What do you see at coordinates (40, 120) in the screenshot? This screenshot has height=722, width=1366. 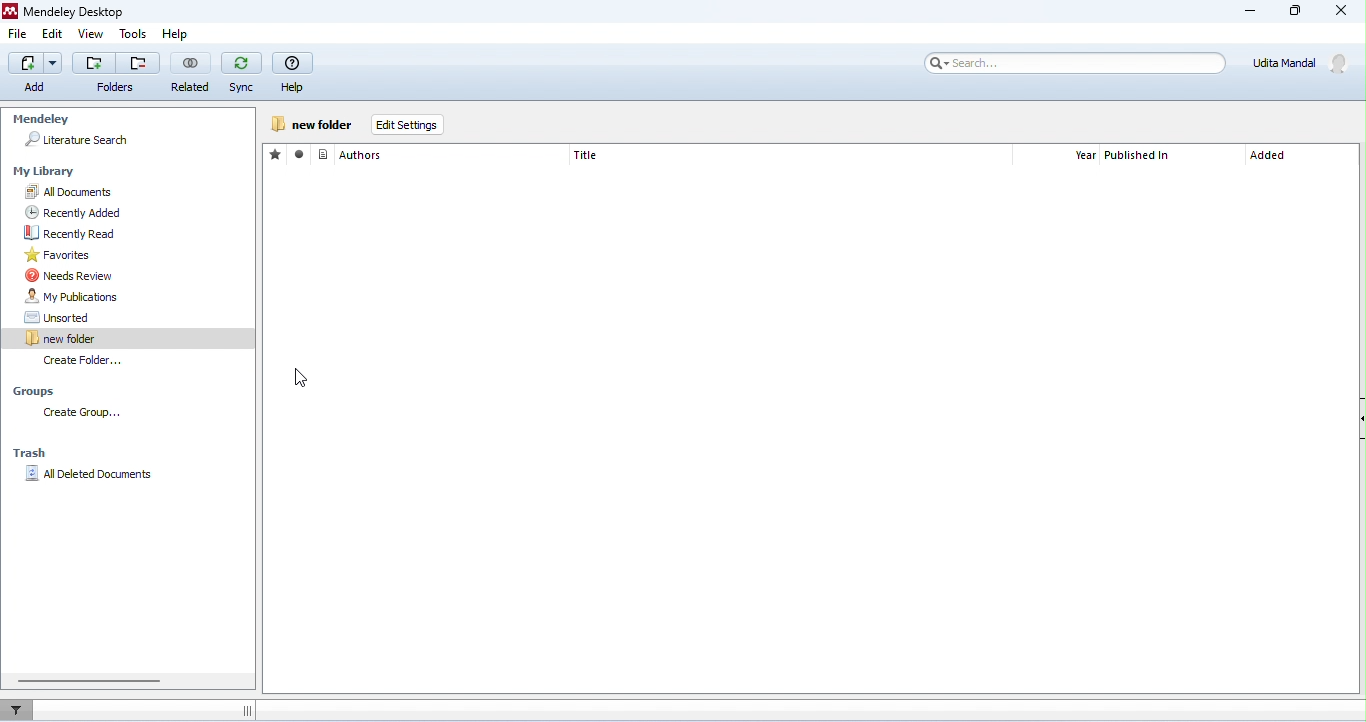 I see `Mendeley` at bounding box center [40, 120].